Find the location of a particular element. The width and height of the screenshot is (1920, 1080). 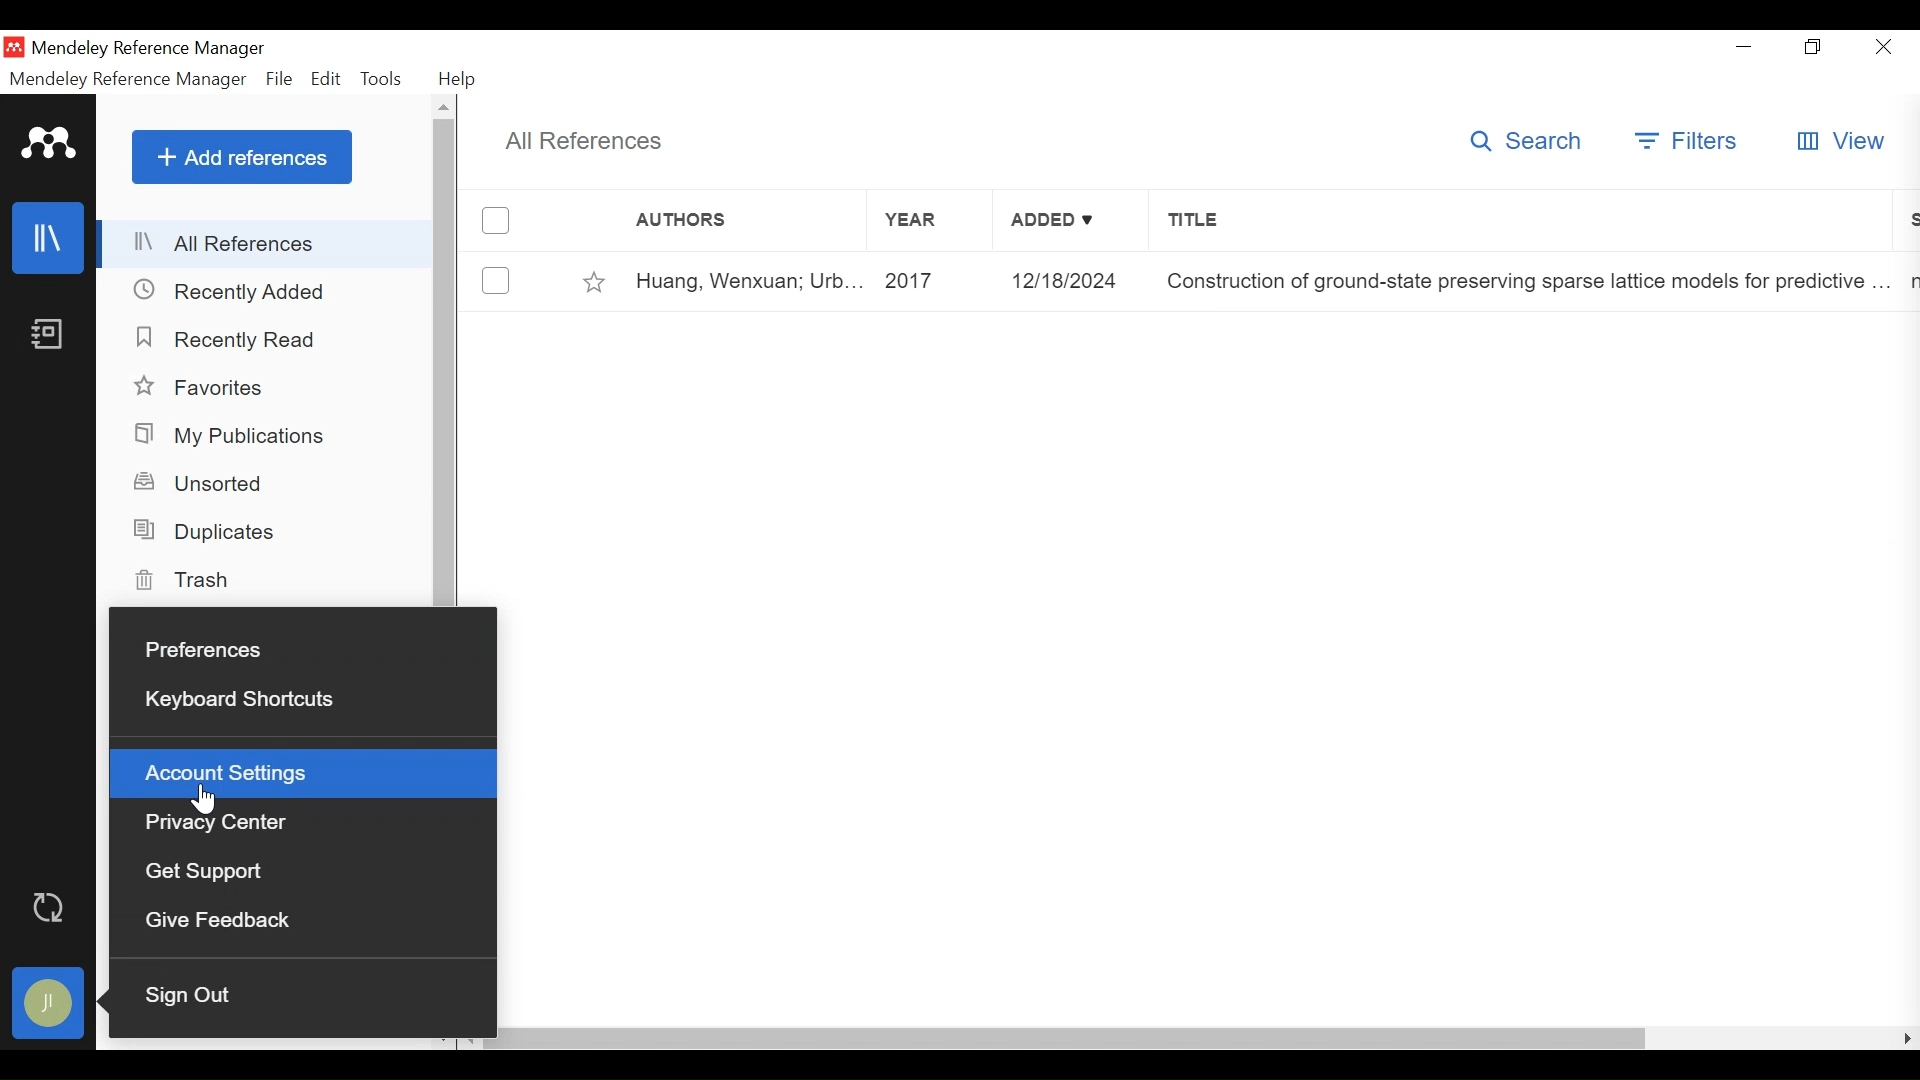

Privacy Center is located at coordinates (301, 822).